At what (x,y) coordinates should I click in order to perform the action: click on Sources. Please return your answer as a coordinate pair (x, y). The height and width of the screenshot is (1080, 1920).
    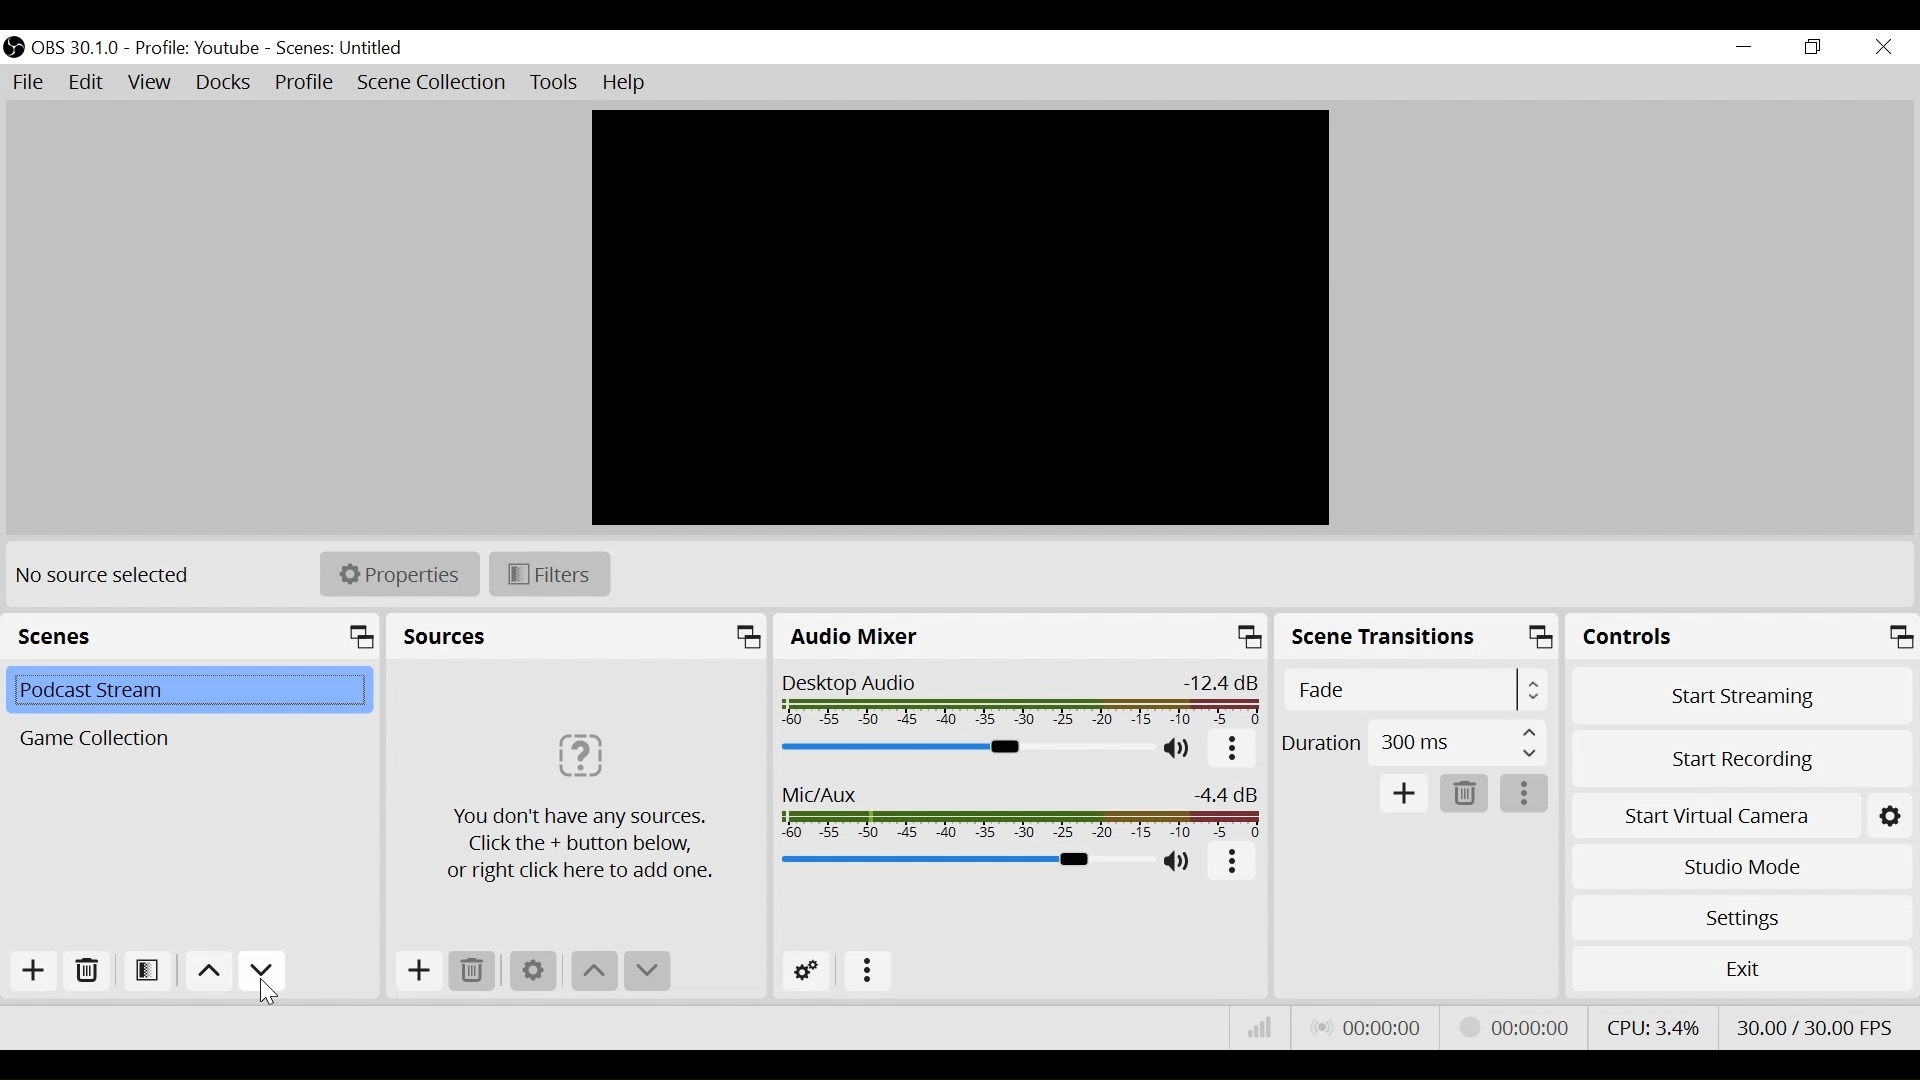
    Looking at the image, I should click on (580, 637).